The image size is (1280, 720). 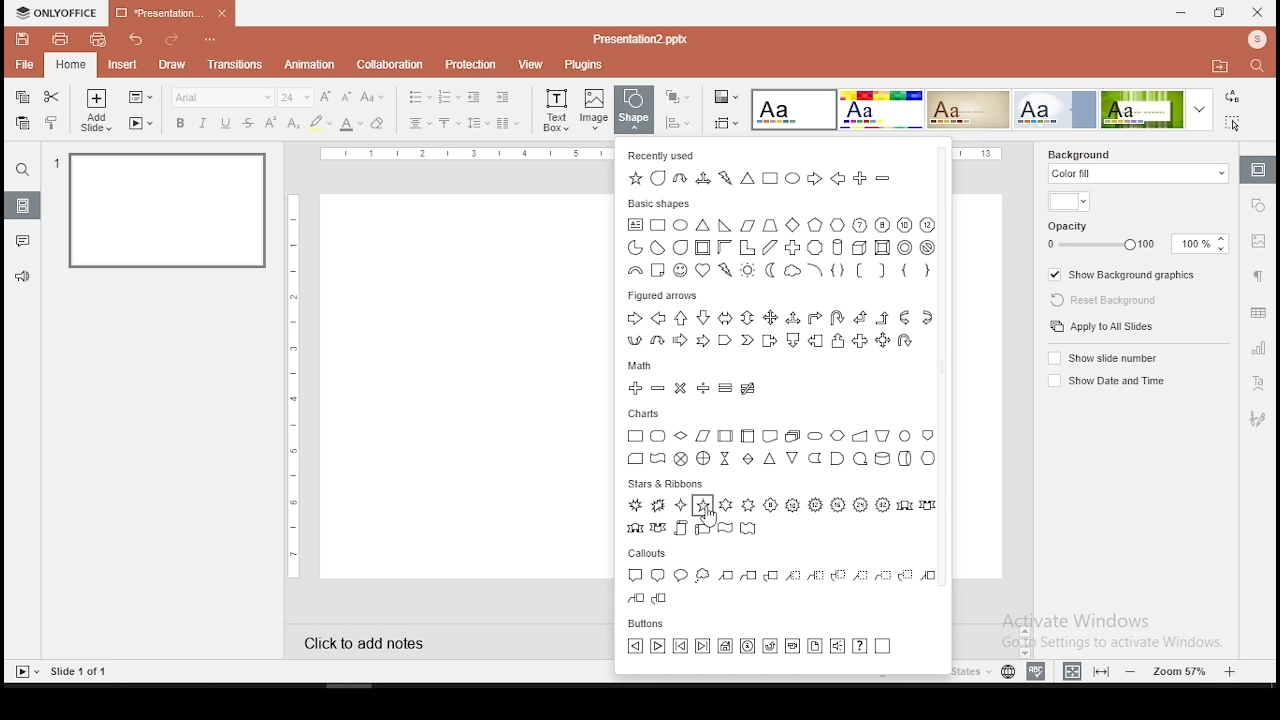 I want to click on paste, so click(x=22, y=123).